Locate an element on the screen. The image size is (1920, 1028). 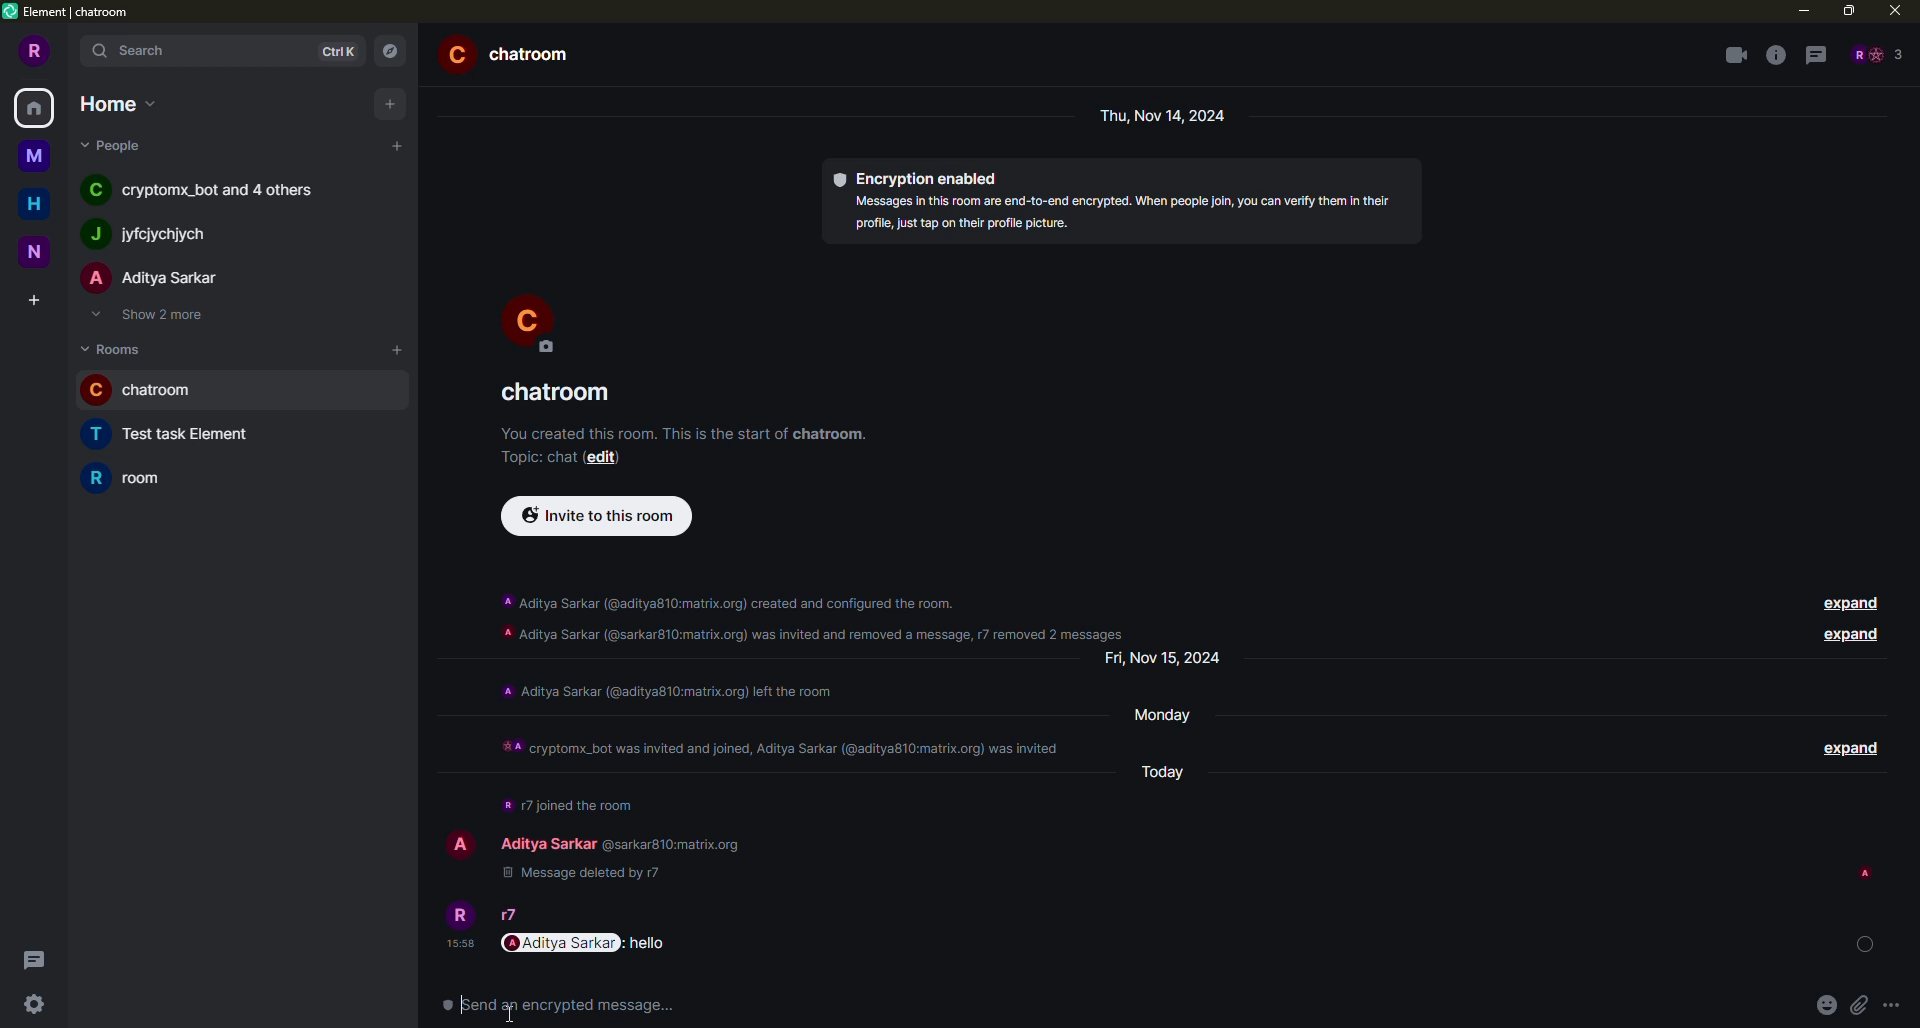
profile is located at coordinates (460, 913).